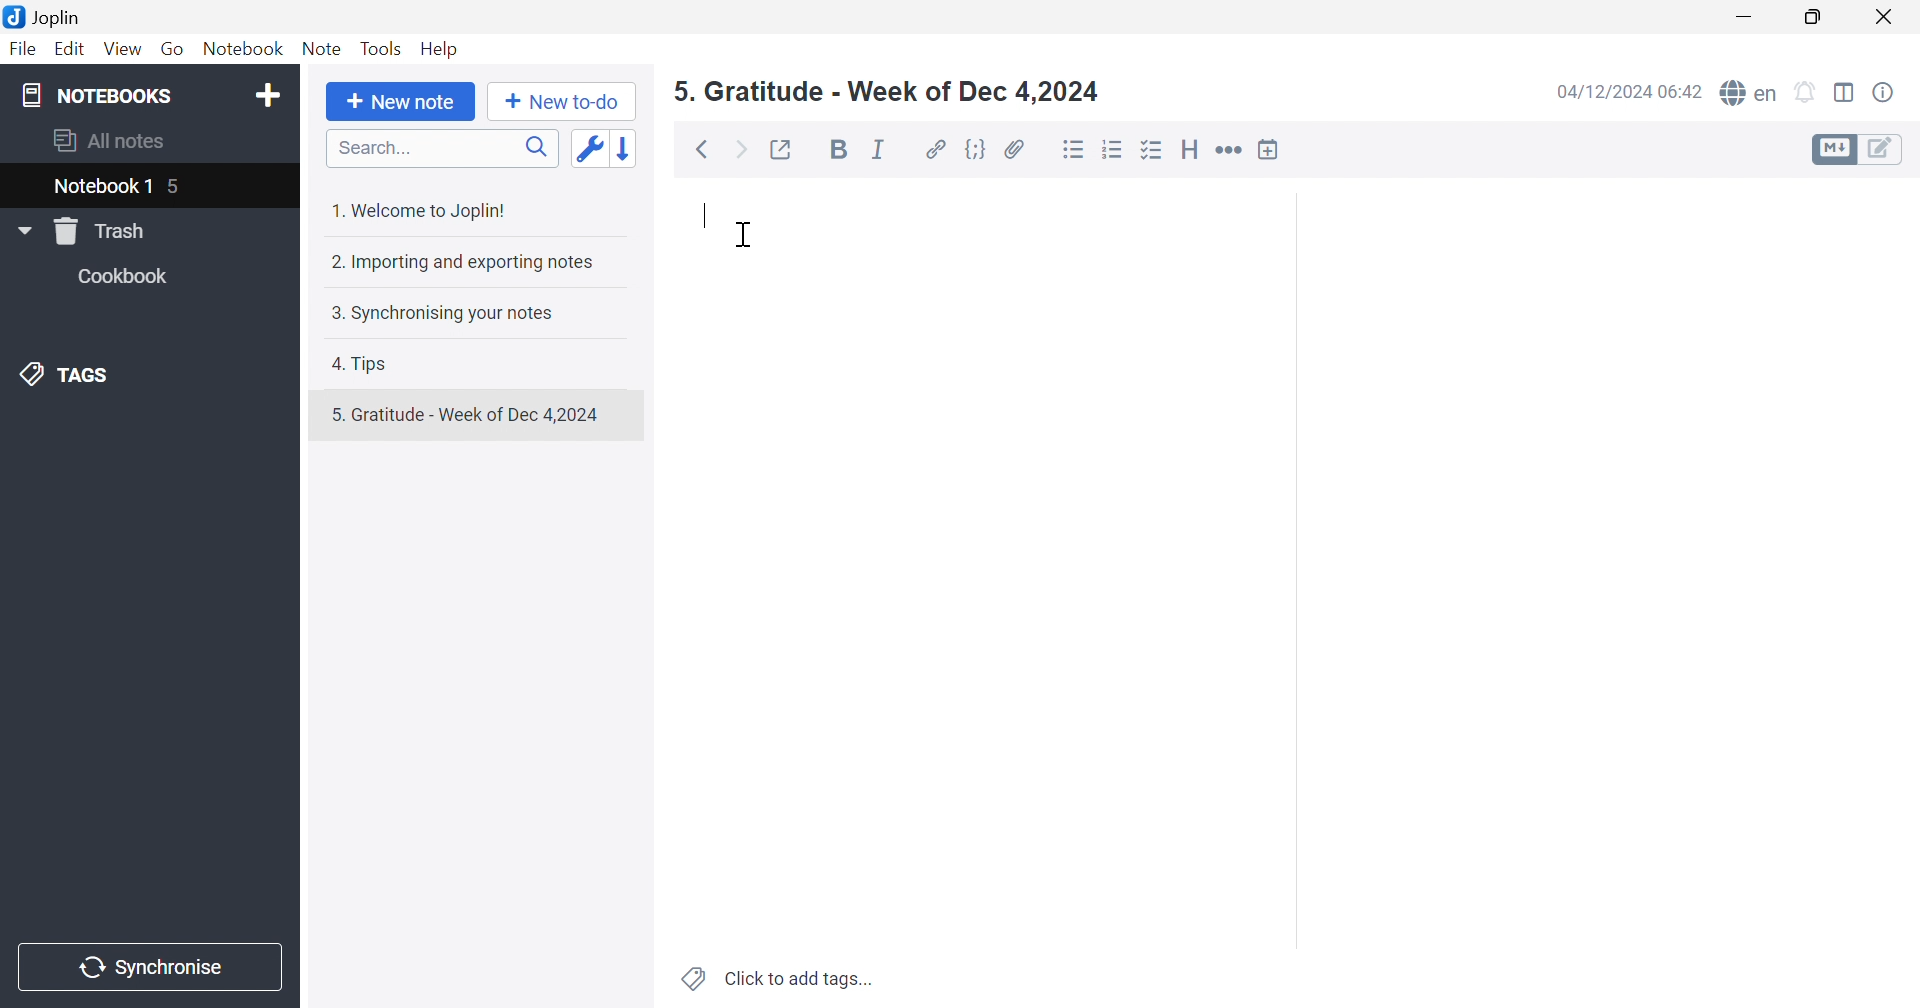  What do you see at coordinates (1231, 150) in the screenshot?
I see `Horizontal rule` at bounding box center [1231, 150].